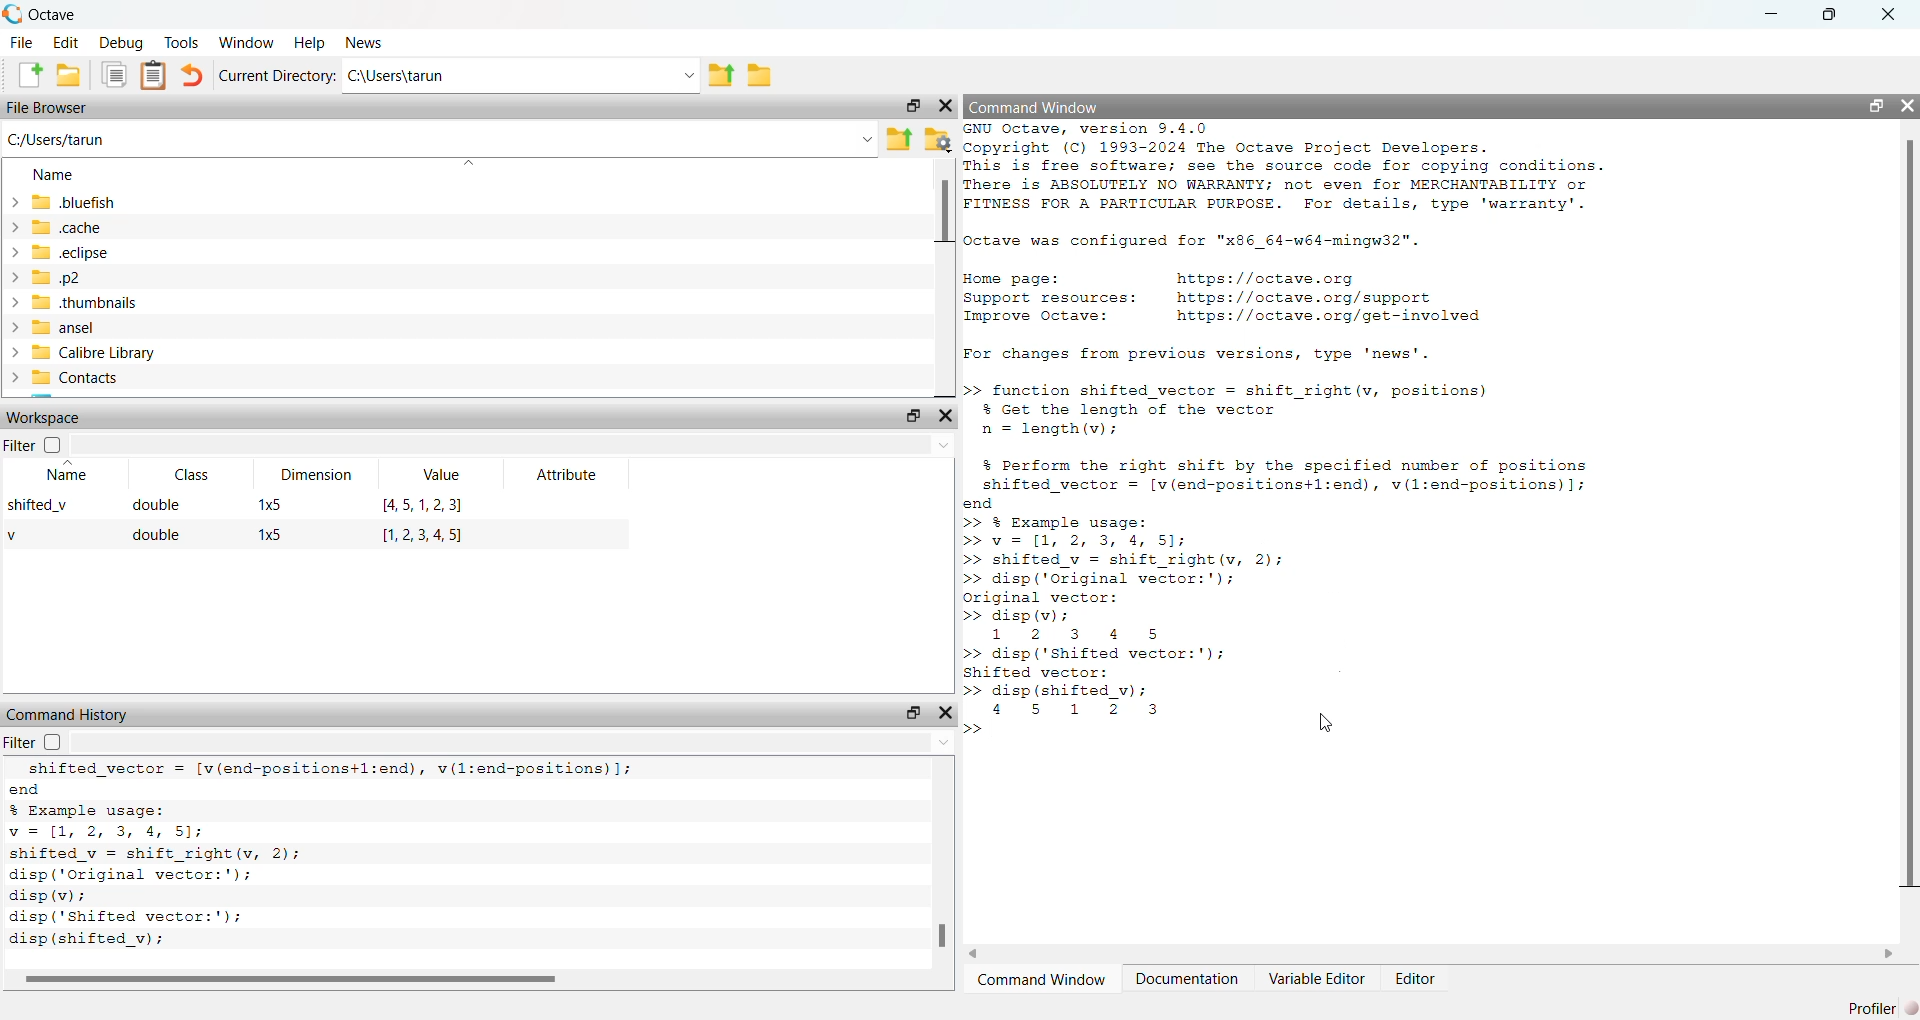 This screenshot has height=1020, width=1920. I want to click on hide widget, so click(948, 713).